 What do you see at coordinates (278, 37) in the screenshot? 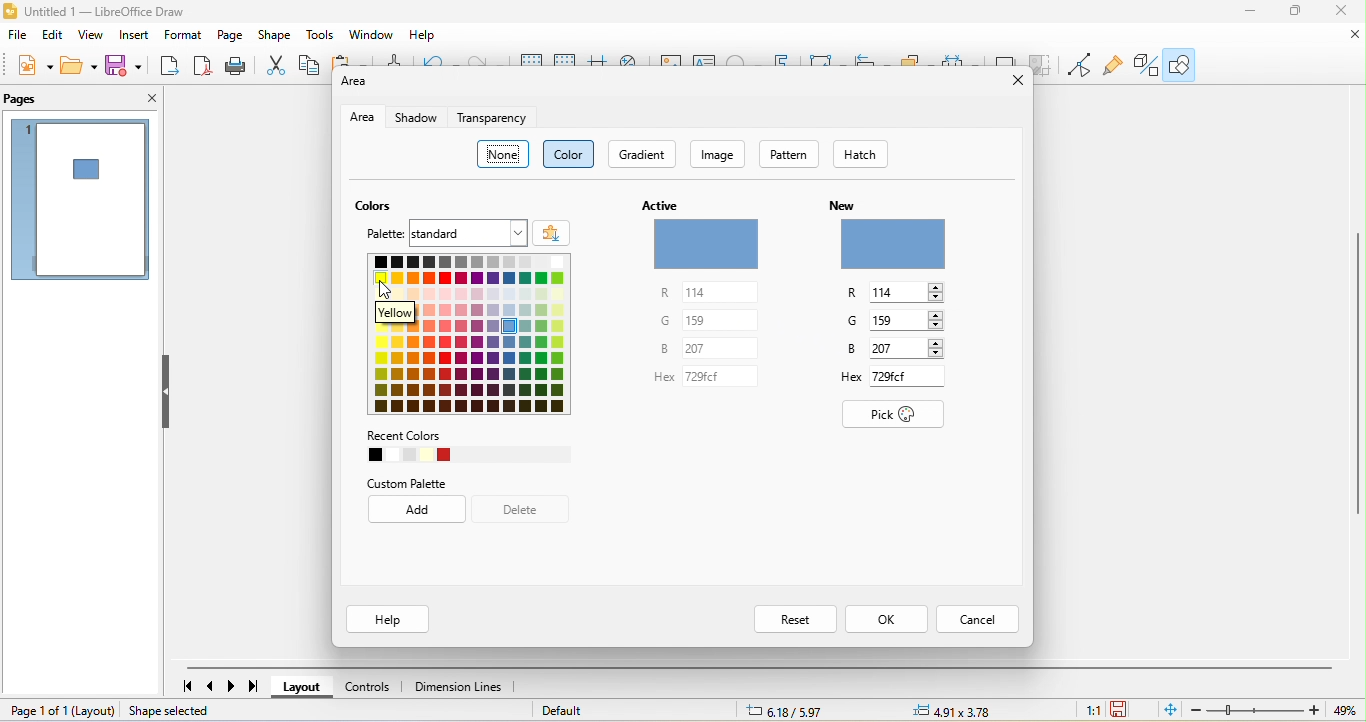
I see `shape` at bounding box center [278, 37].